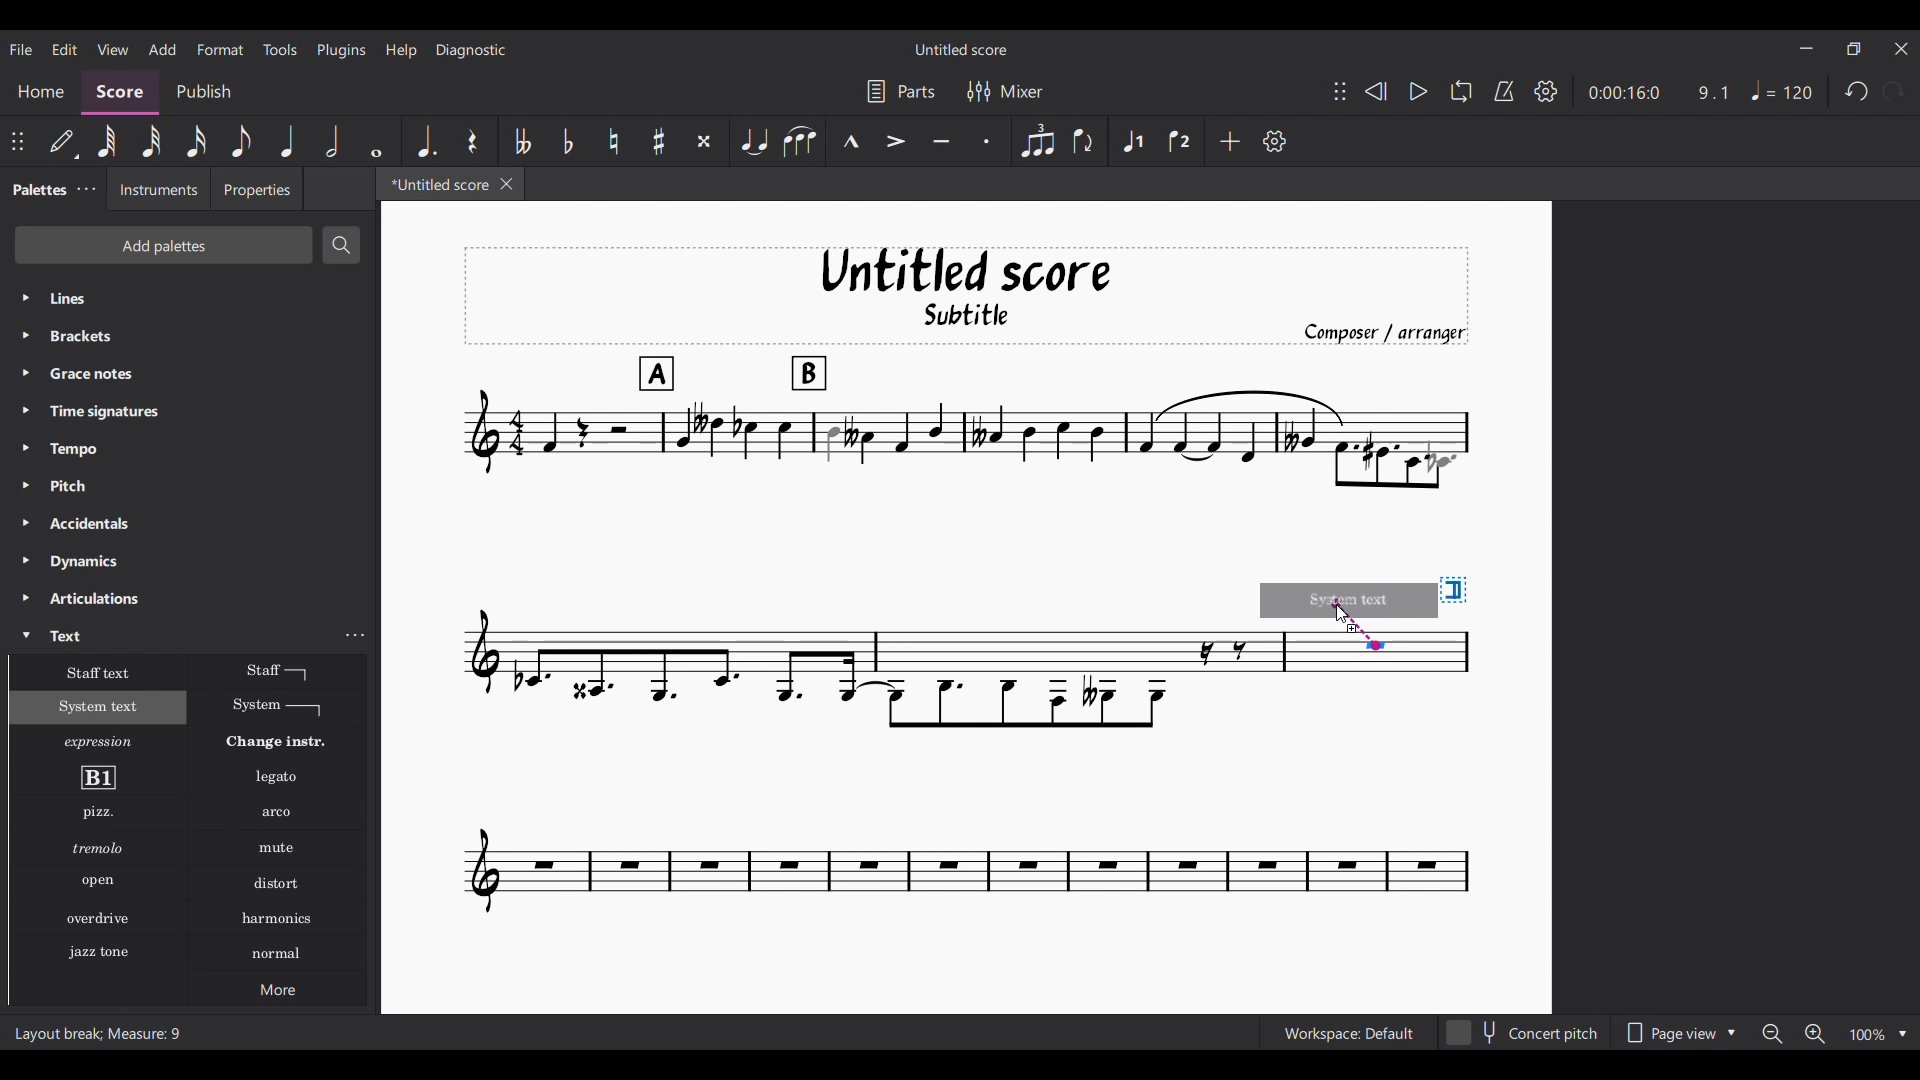 Image resolution: width=1920 pixels, height=1080 pixels. What do you see at coordinates (1893, 91) in the screenshot?
I see `Redo` at bounding box center [1893, 91].